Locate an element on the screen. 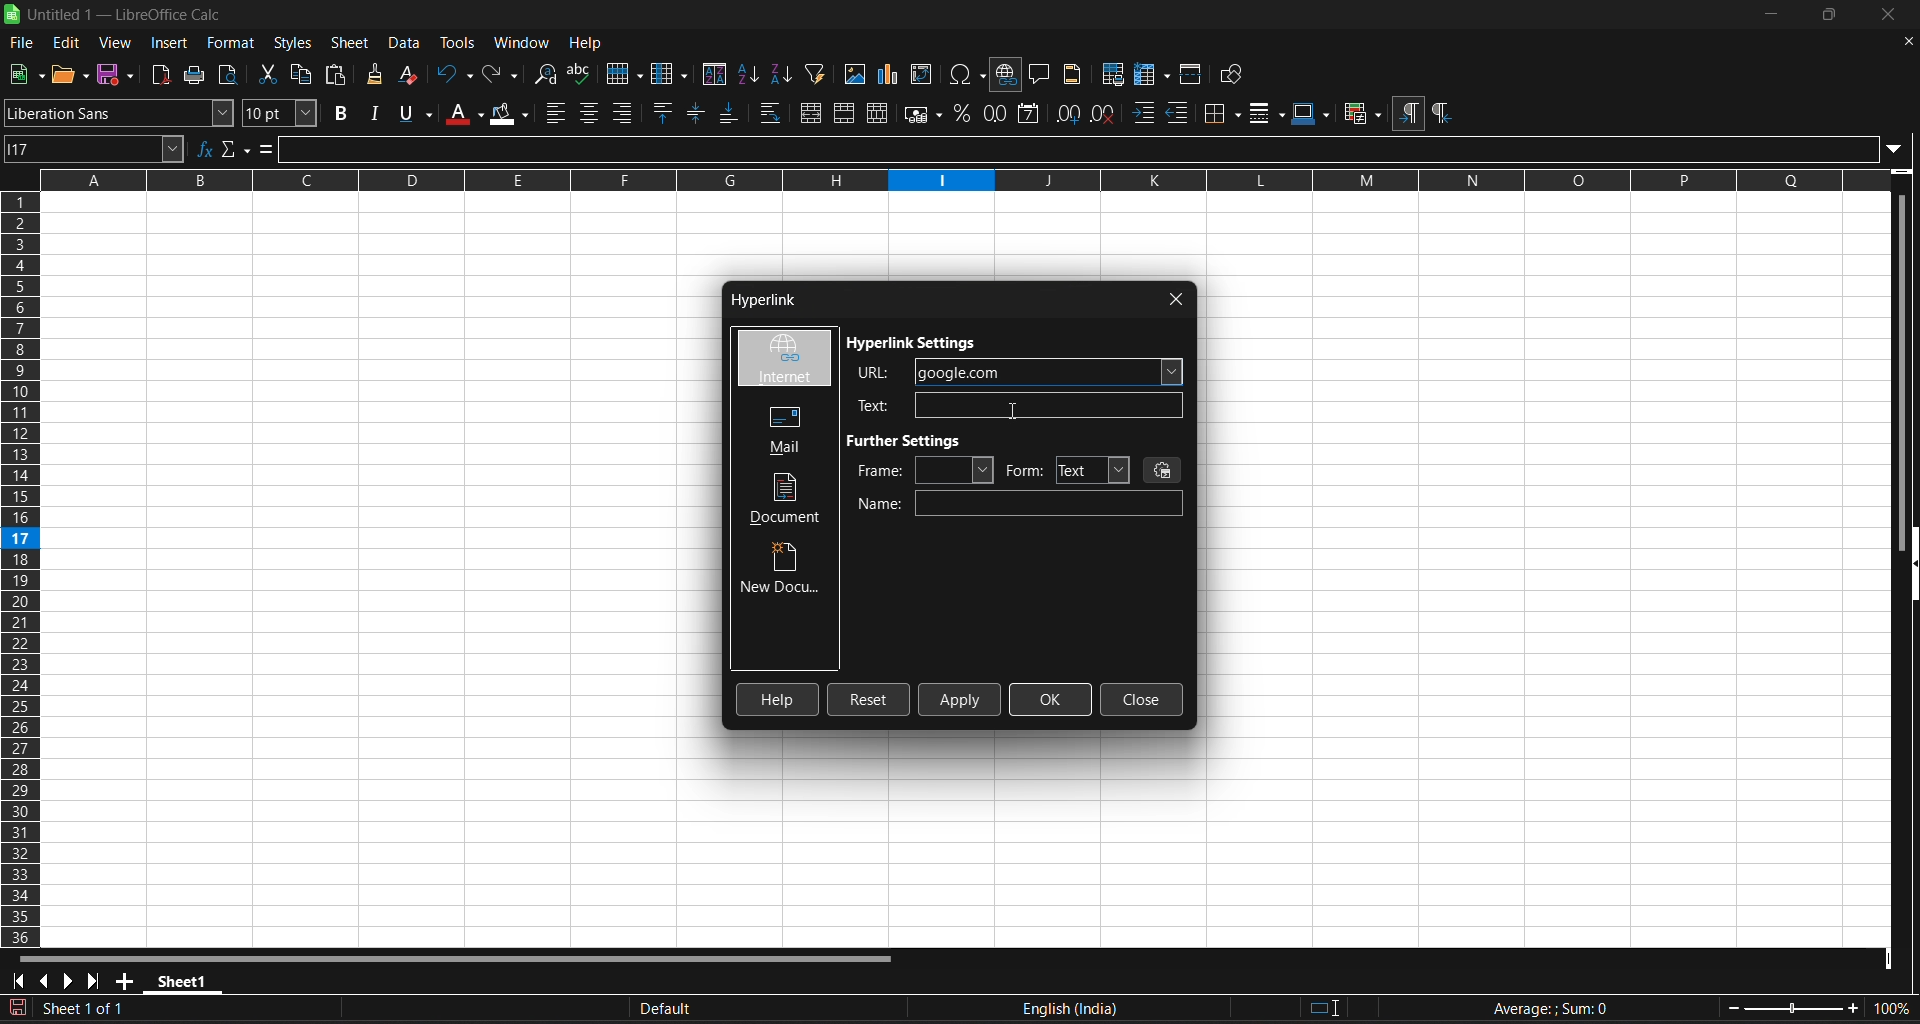 This screenshot has height=1024, width=1920. sheet is located at coordinates (350, 43).